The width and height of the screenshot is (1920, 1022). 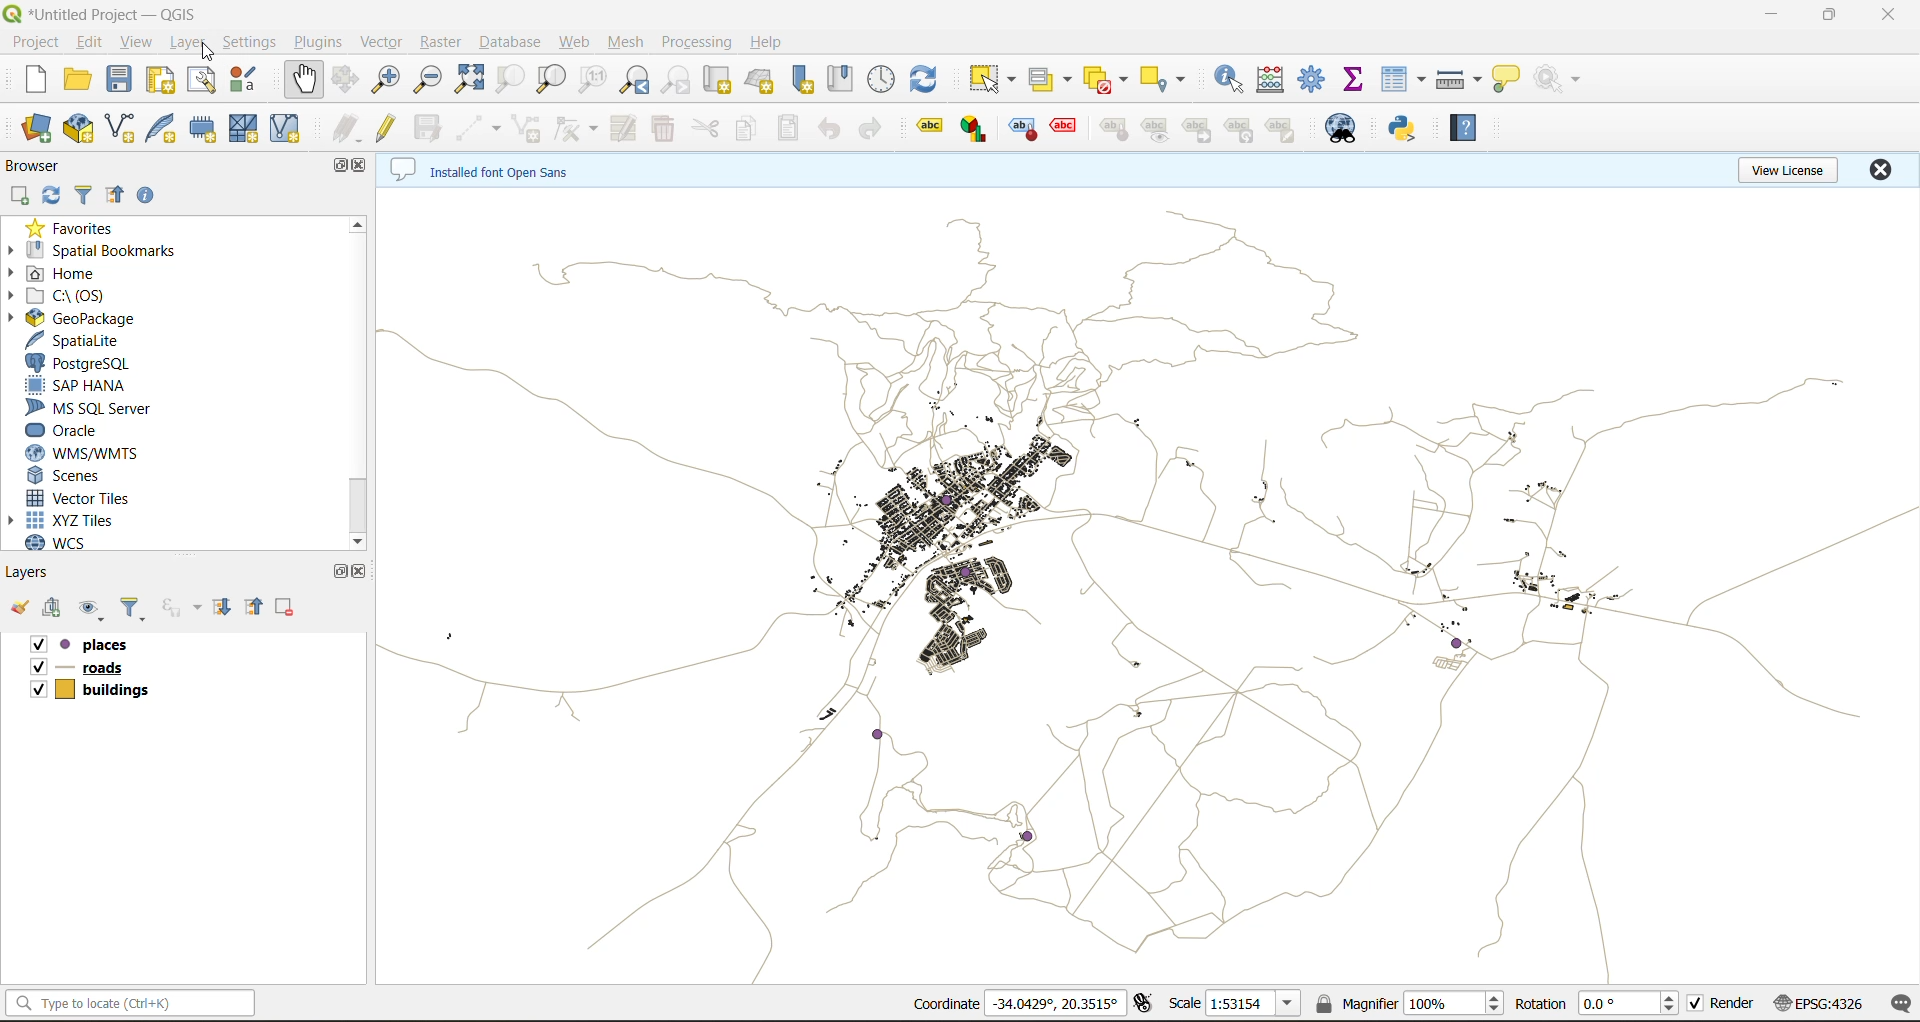 I want to click on close, so click(x=360, y=168).